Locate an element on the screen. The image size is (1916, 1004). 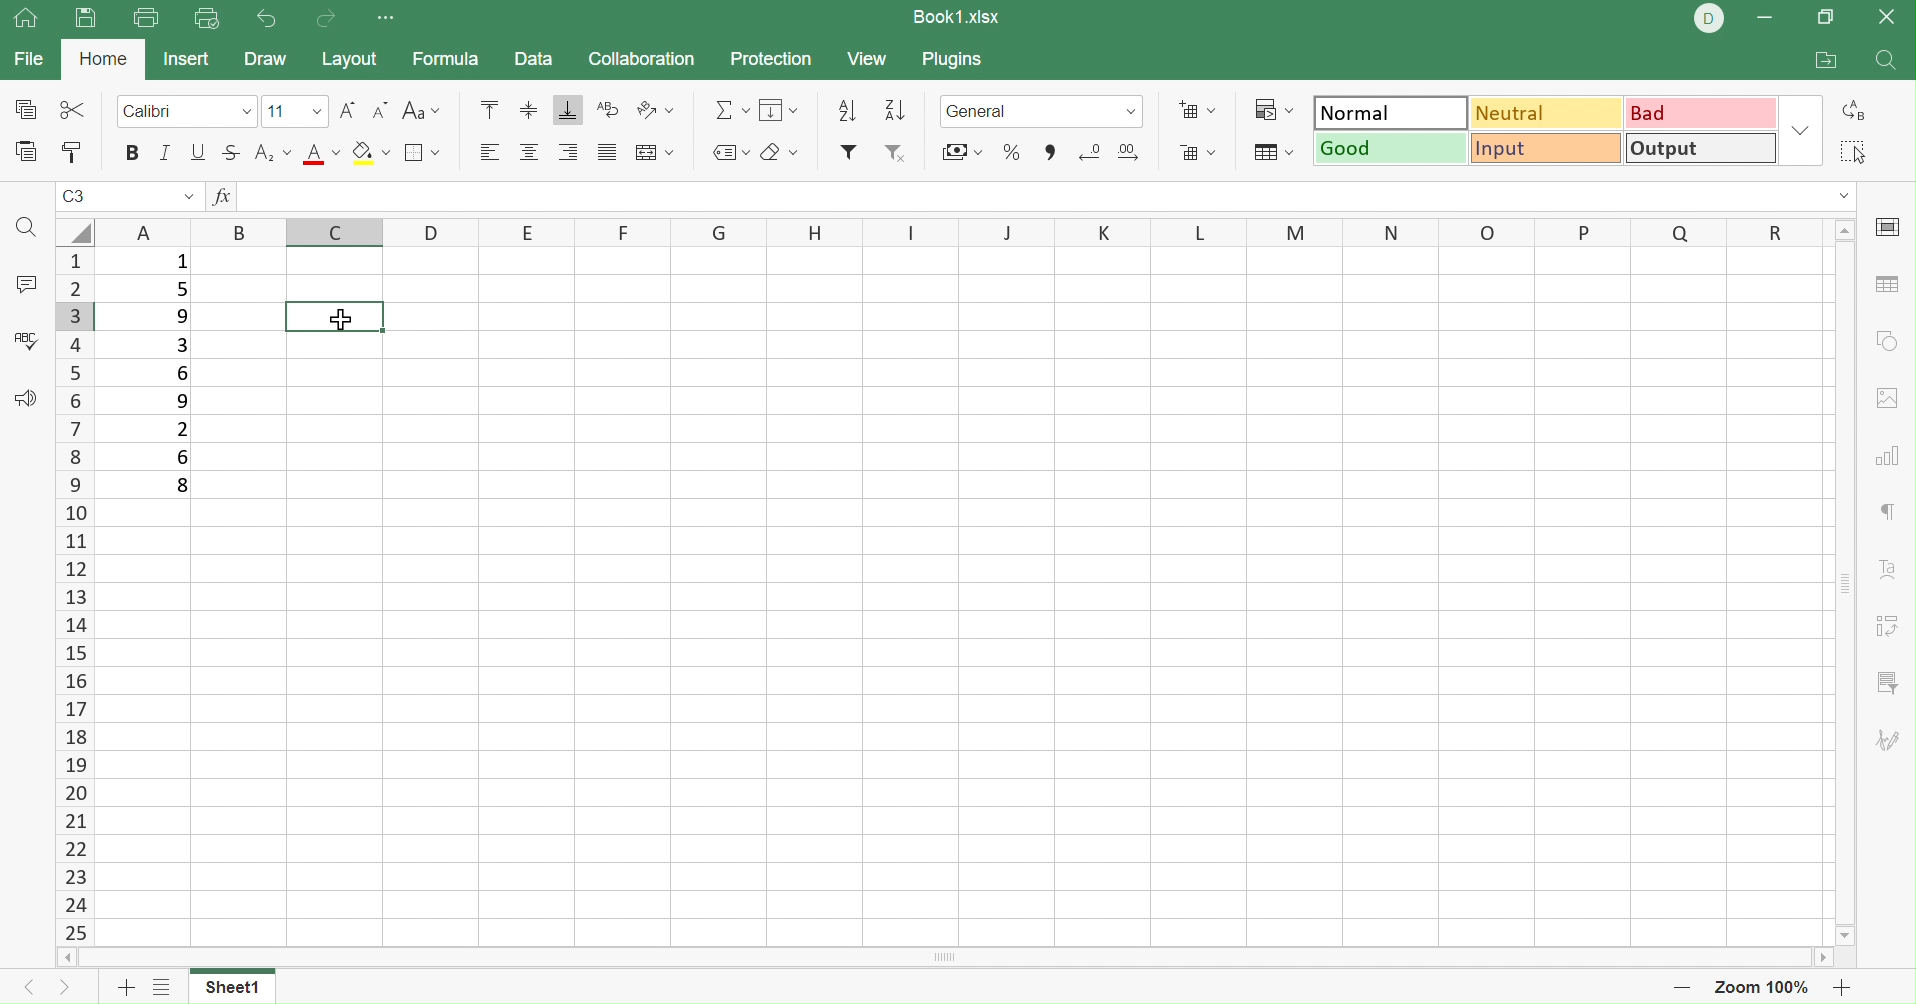
Layout is located at coordinates (349, 60).